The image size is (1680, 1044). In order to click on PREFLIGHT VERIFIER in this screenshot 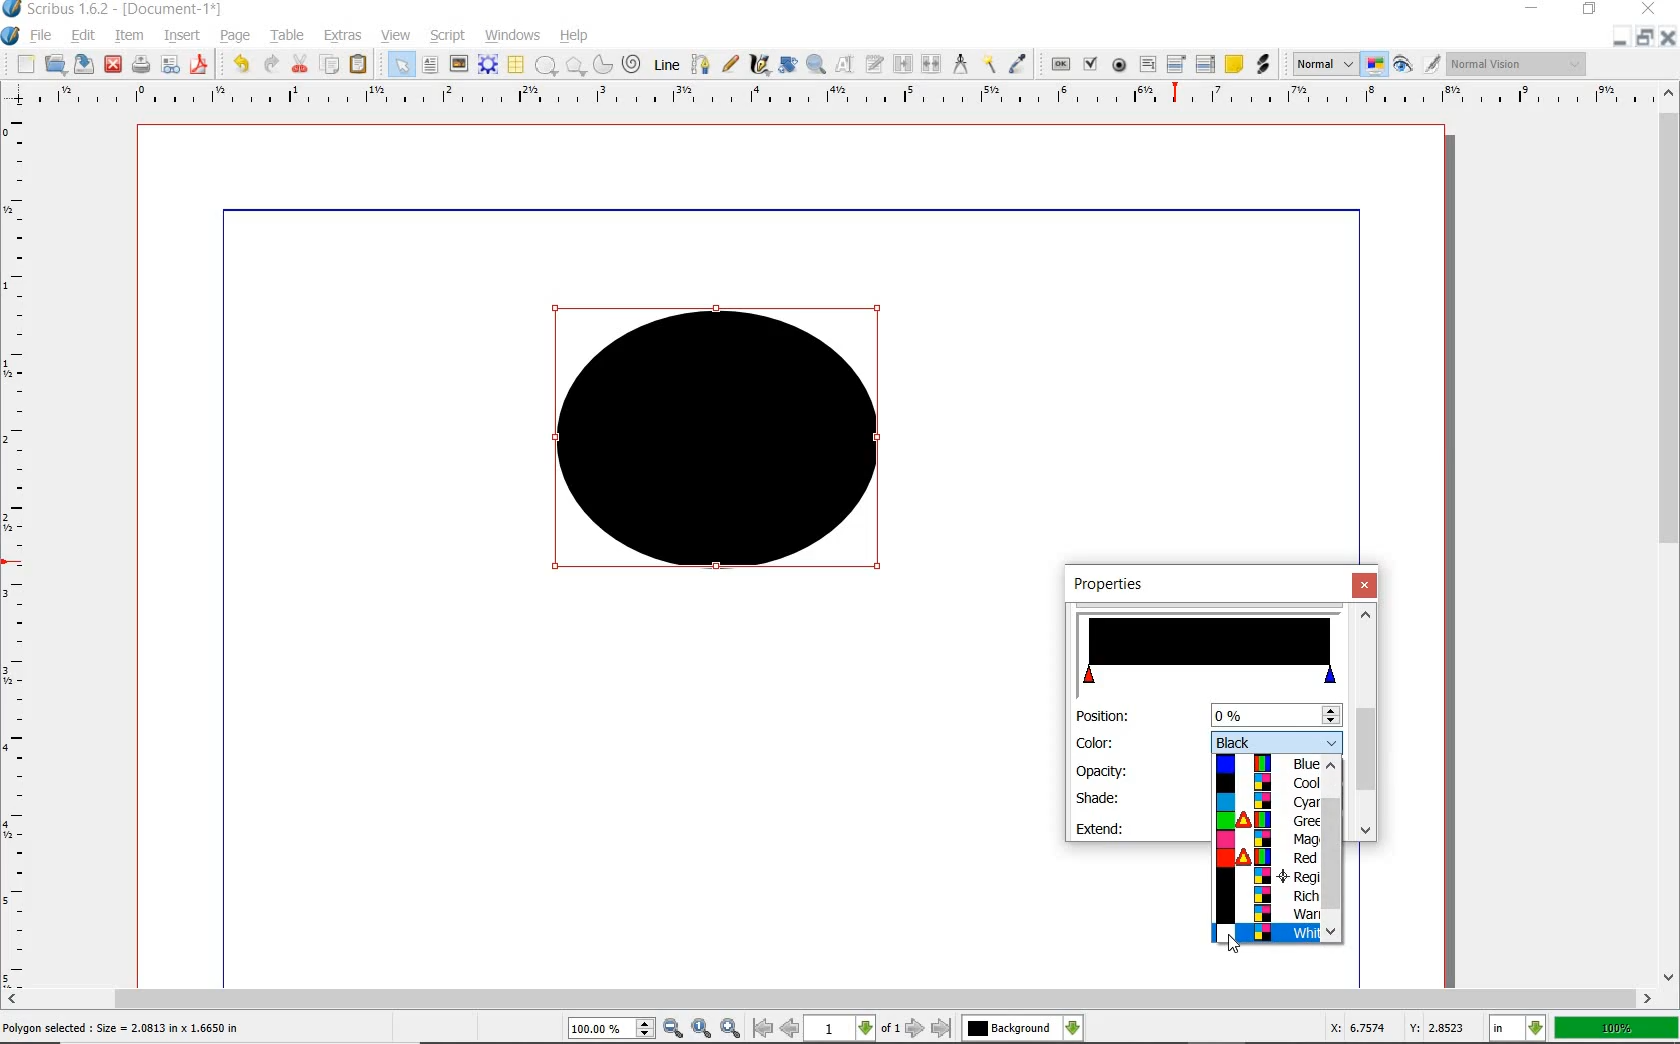, I will do `click(169, 63)`.